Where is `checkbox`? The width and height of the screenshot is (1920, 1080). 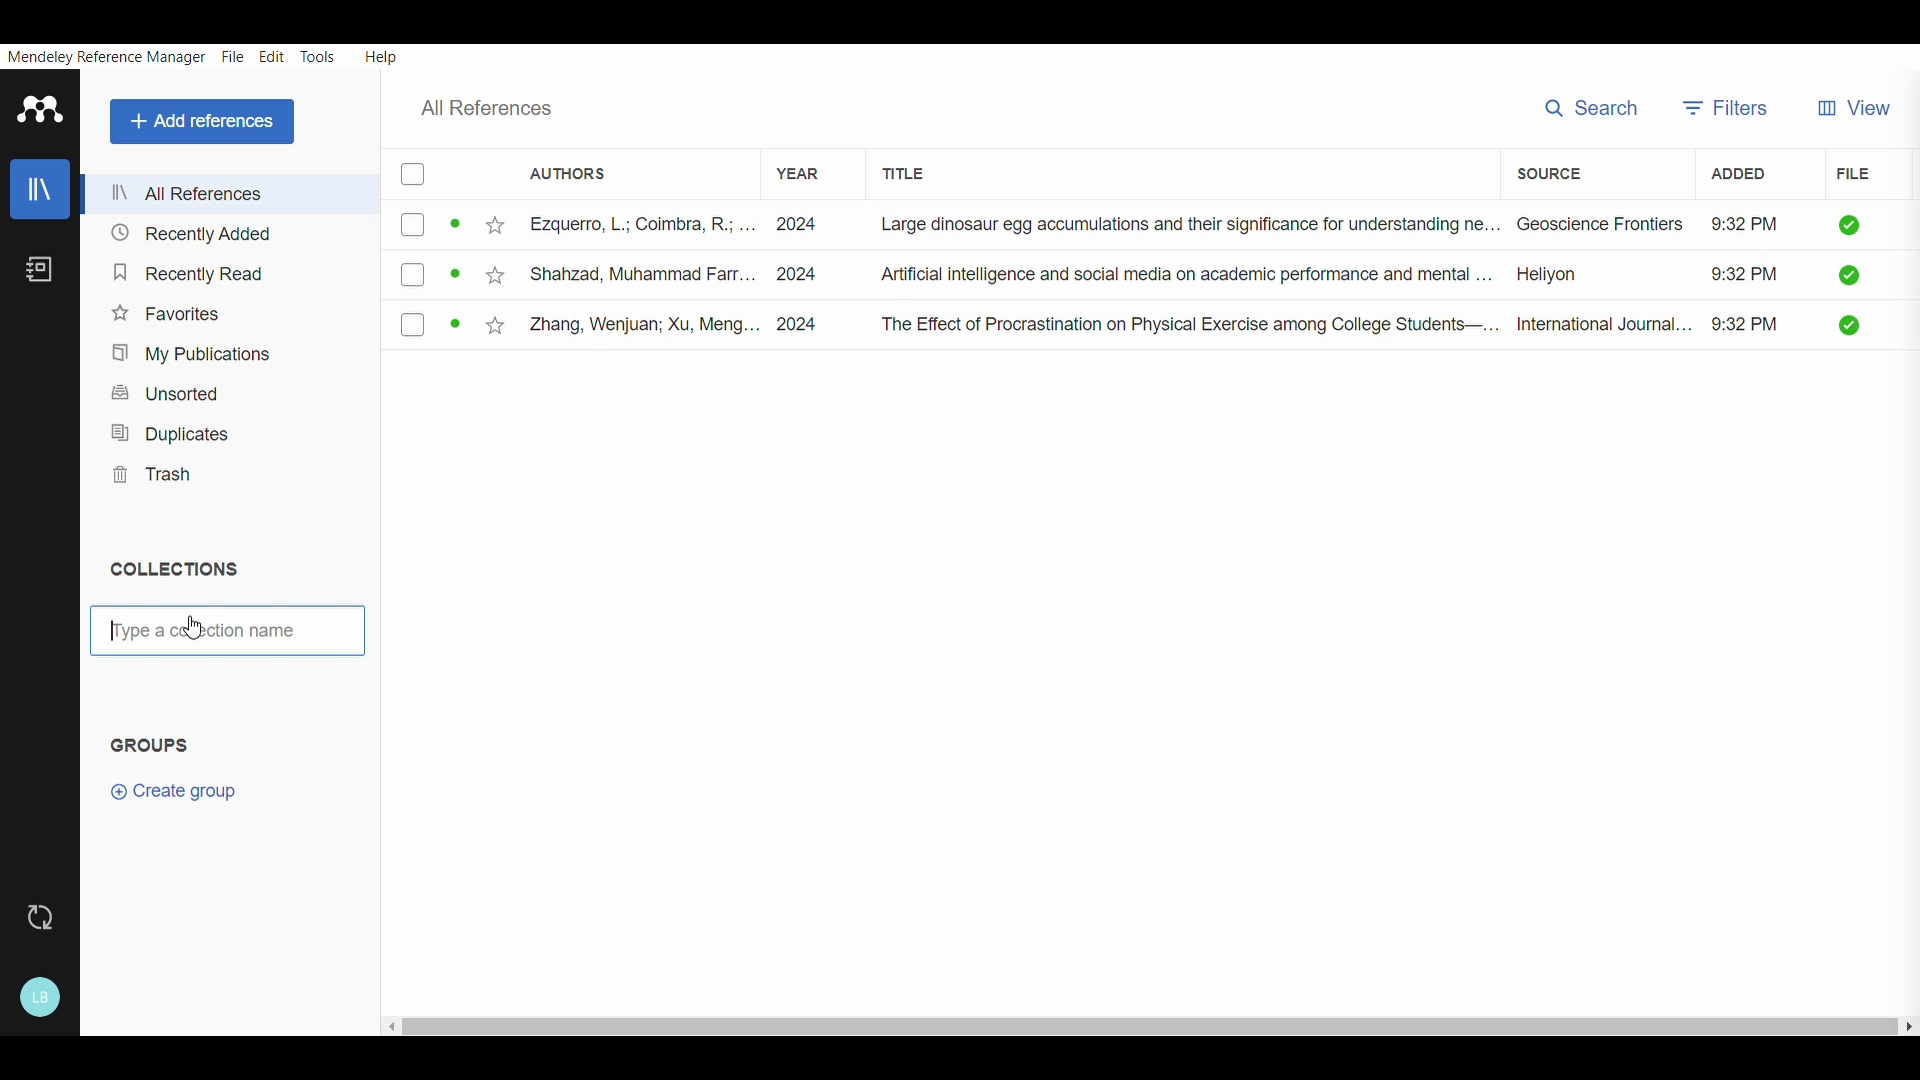 checkbox is located at coordinates (418, 175).